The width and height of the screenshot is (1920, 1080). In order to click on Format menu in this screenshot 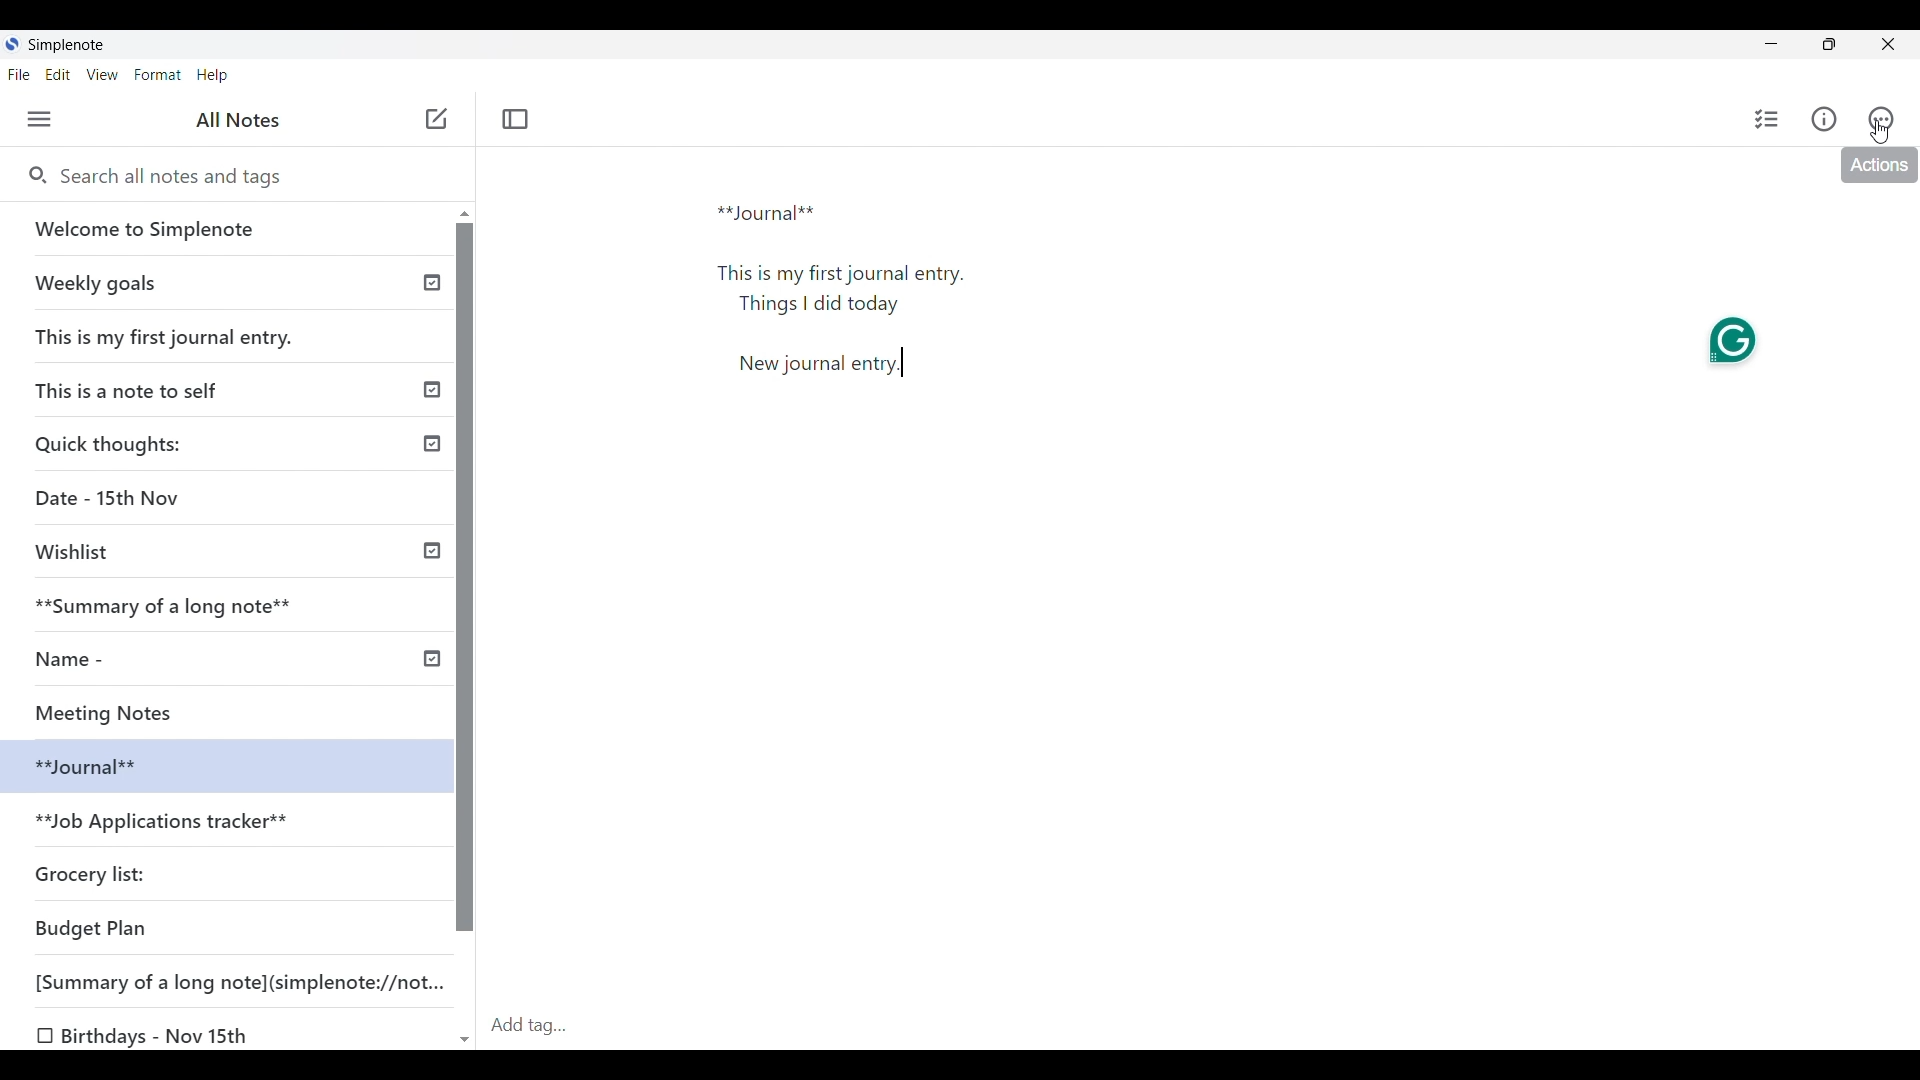, I will do `click(159, 75)`.